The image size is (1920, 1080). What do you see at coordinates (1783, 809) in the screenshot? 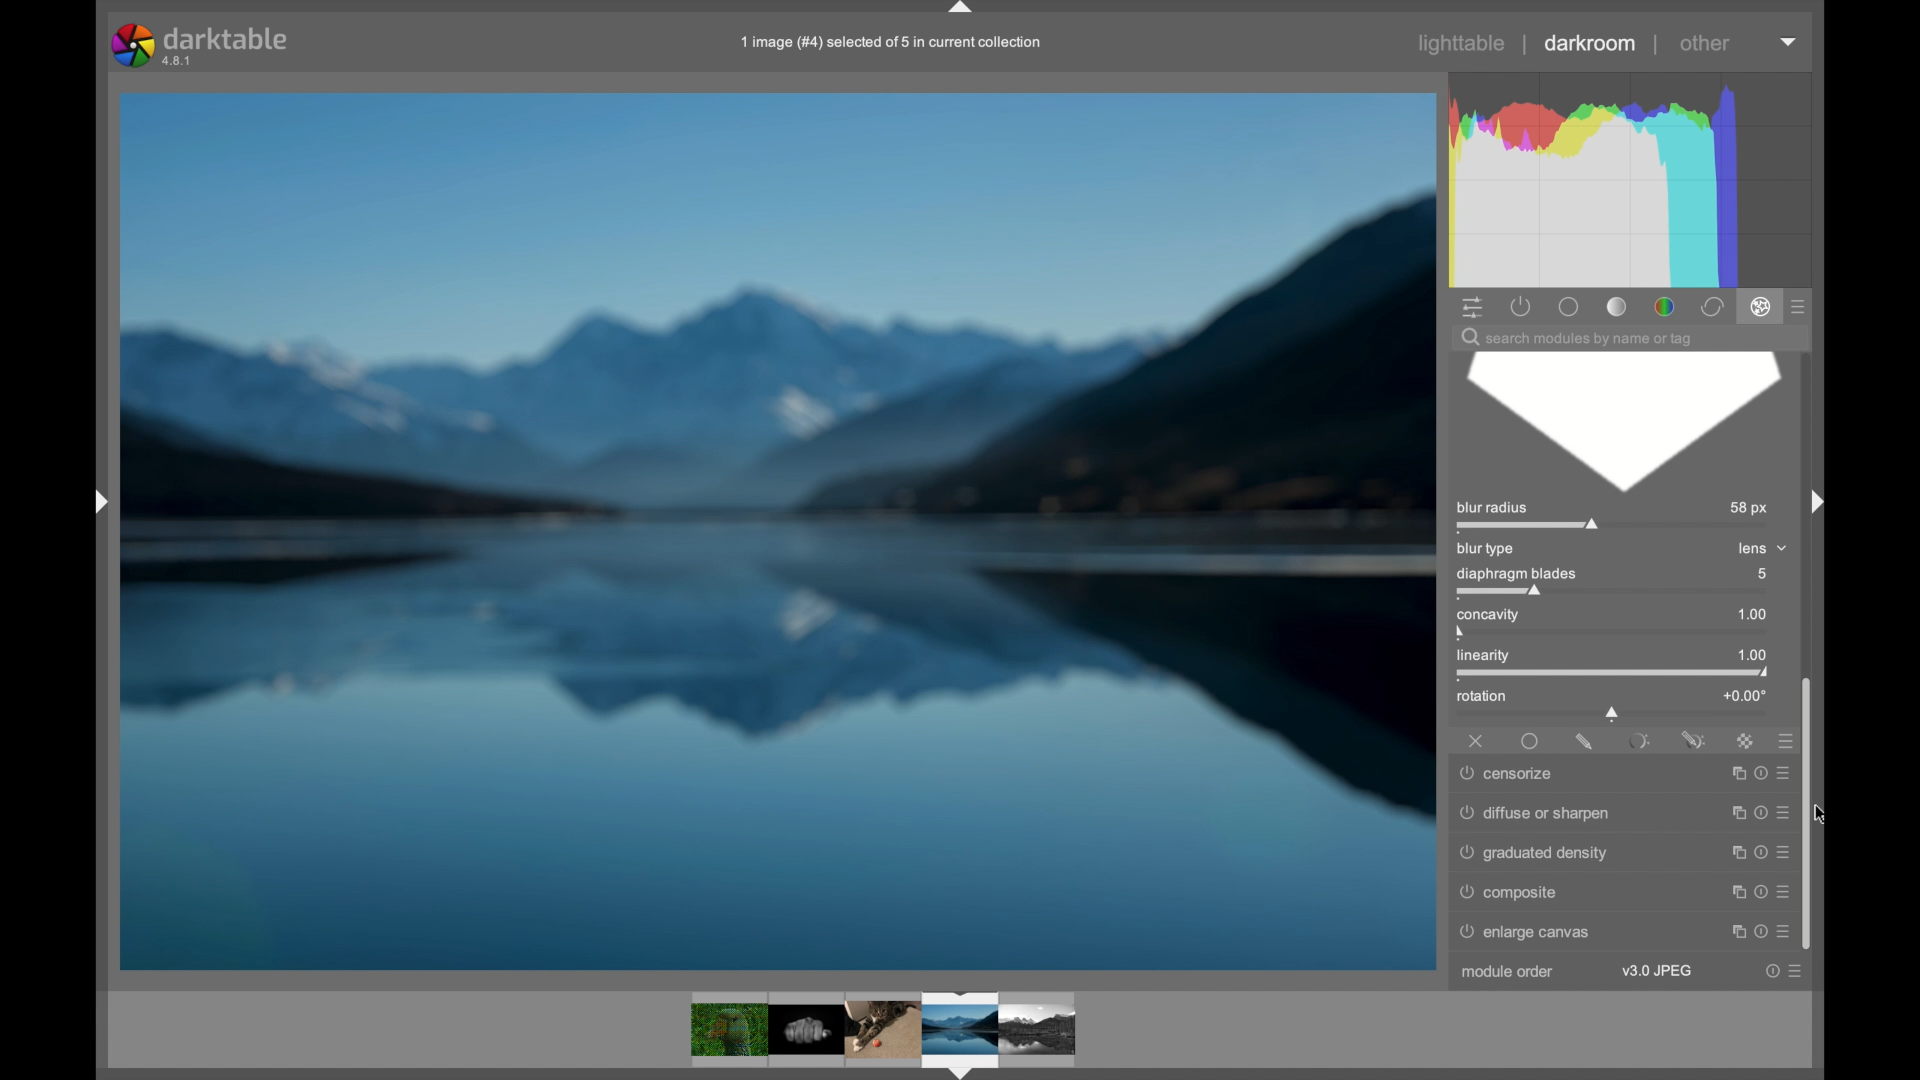
I see `more options` at bounding box center [1783, 809].